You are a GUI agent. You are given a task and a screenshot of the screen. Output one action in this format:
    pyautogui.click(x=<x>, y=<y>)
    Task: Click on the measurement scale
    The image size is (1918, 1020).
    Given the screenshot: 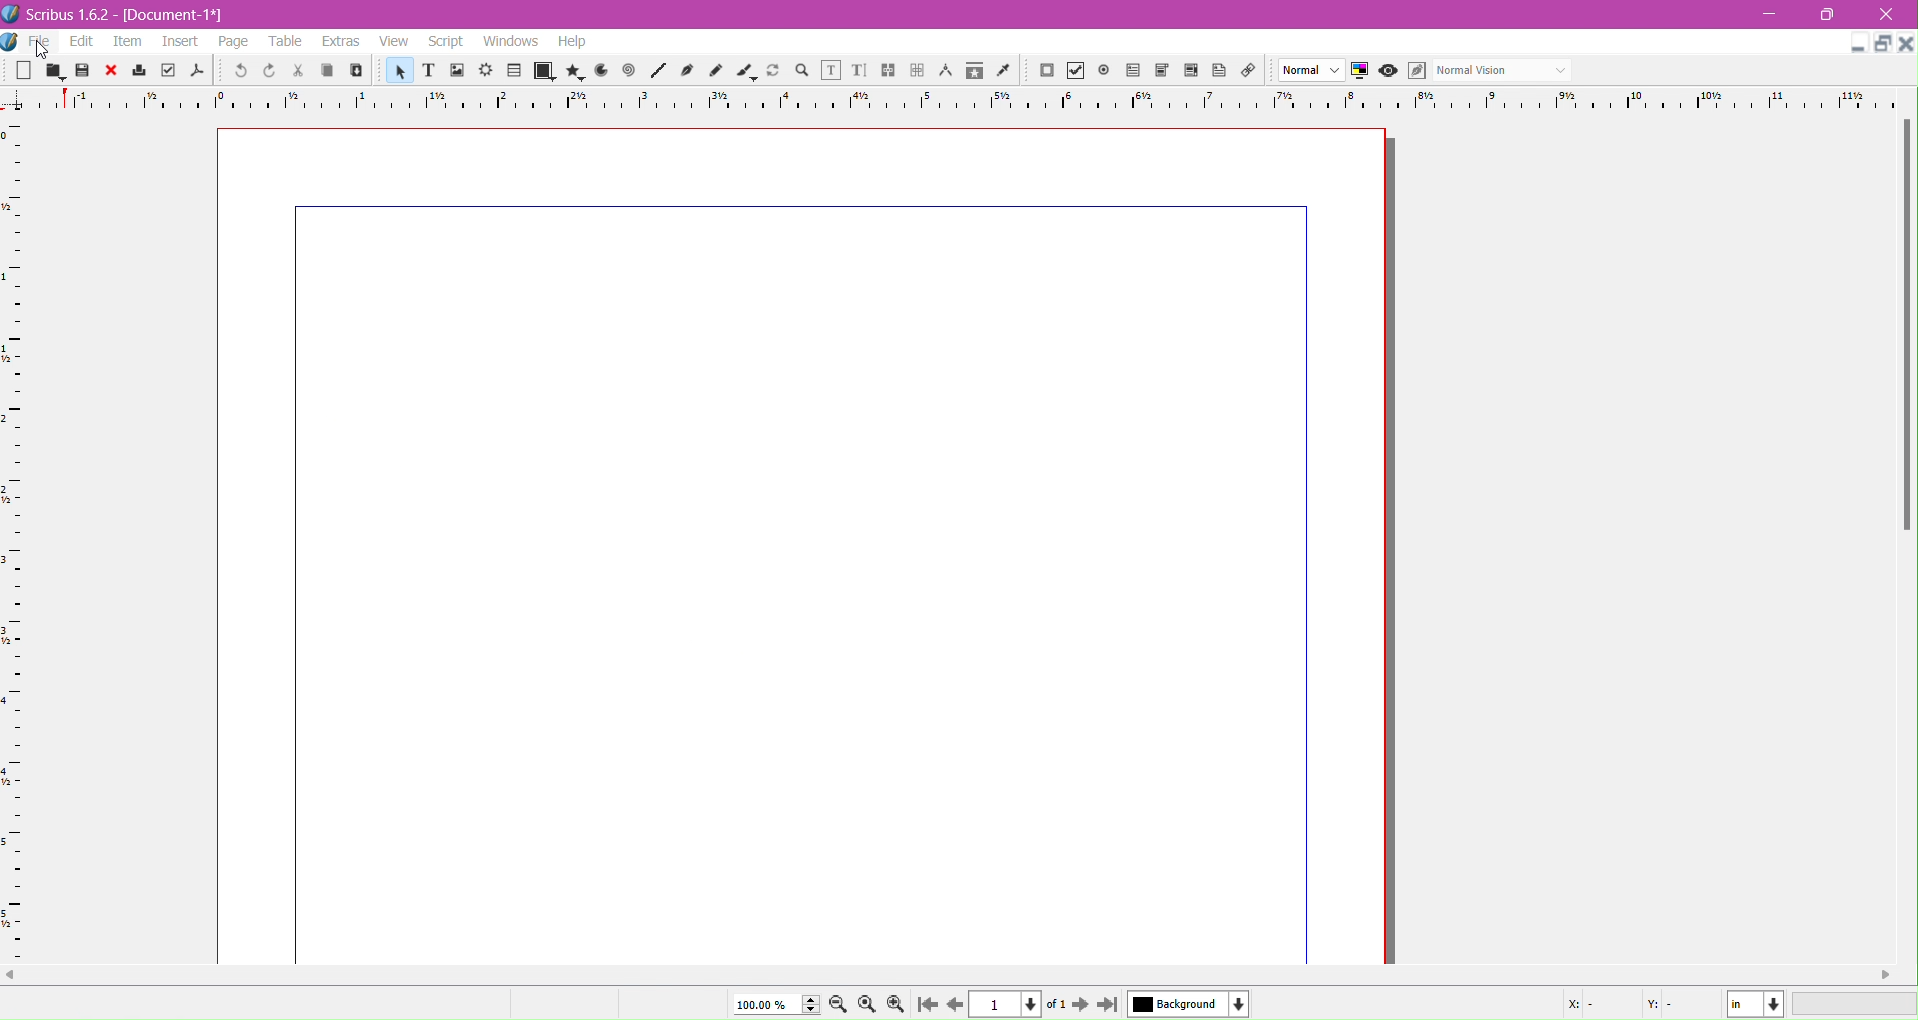 What is the action you would take?
    pyautogui.click(x=12, y=541)
    